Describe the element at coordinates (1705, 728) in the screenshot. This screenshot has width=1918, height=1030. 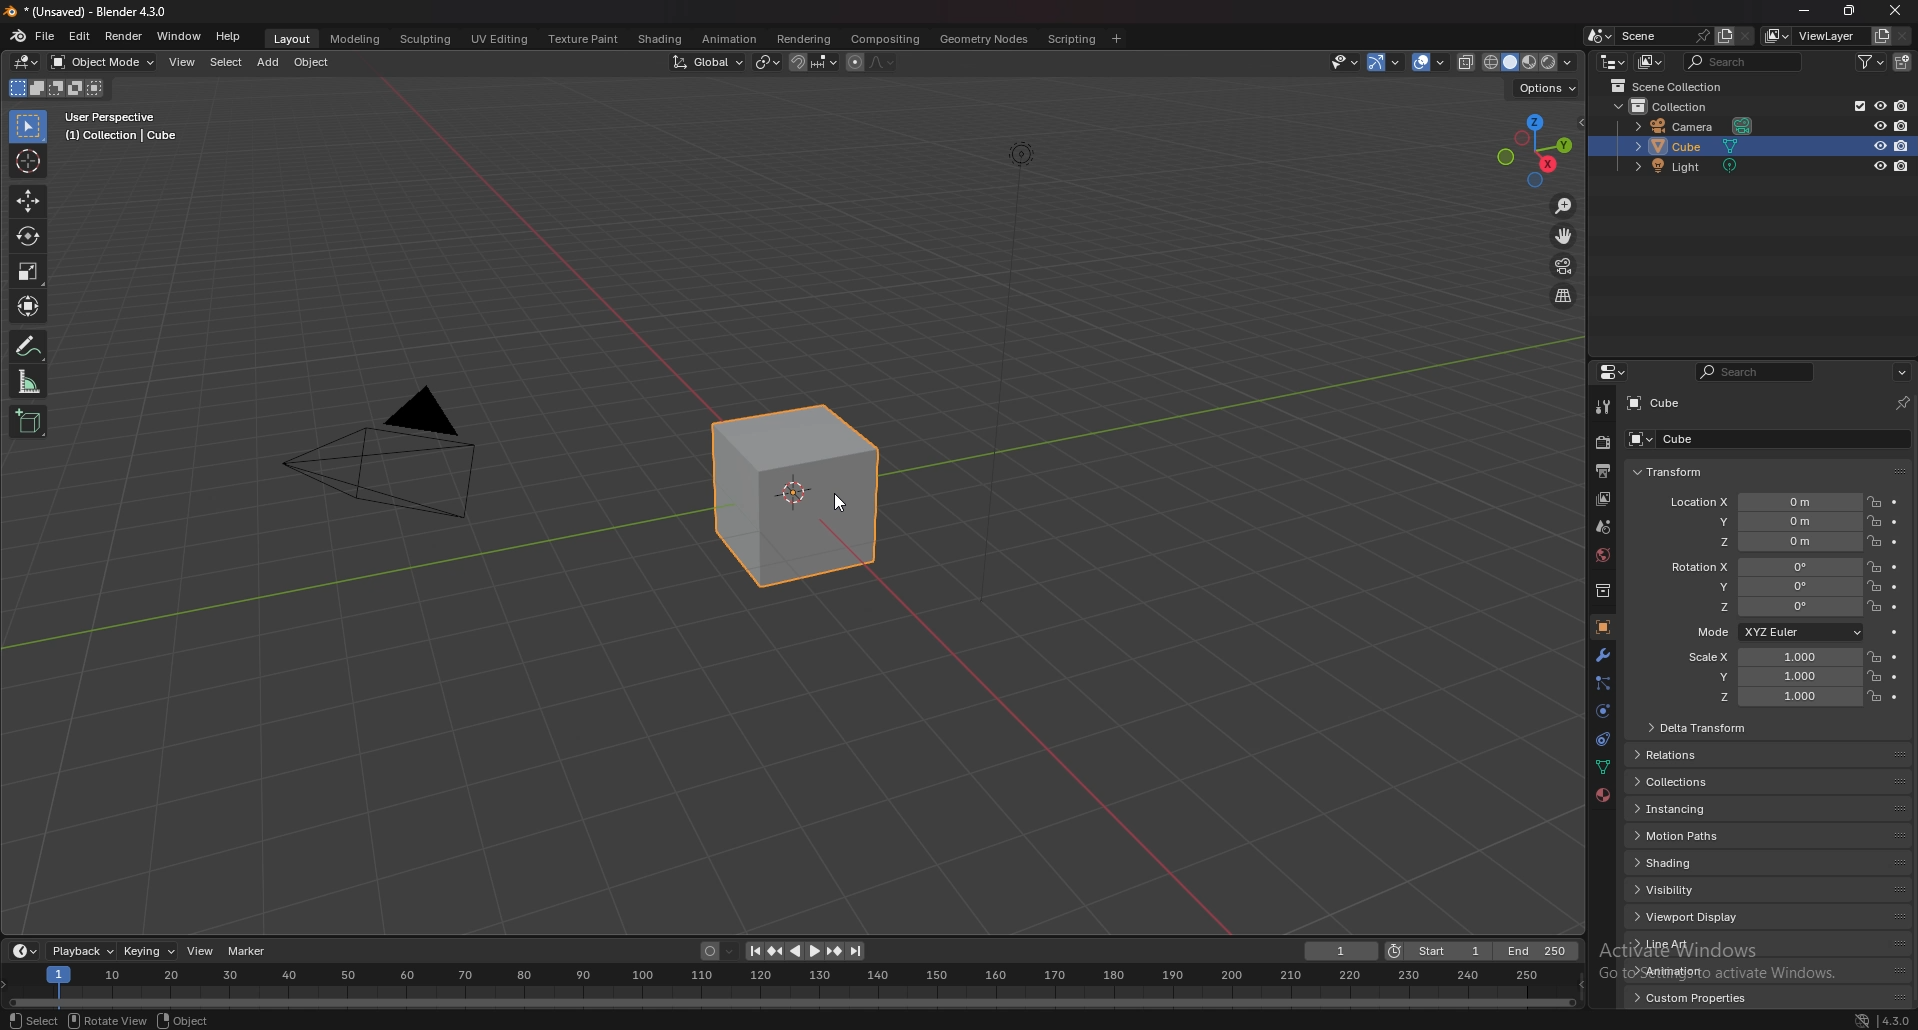
I see `delta transform` at that location.